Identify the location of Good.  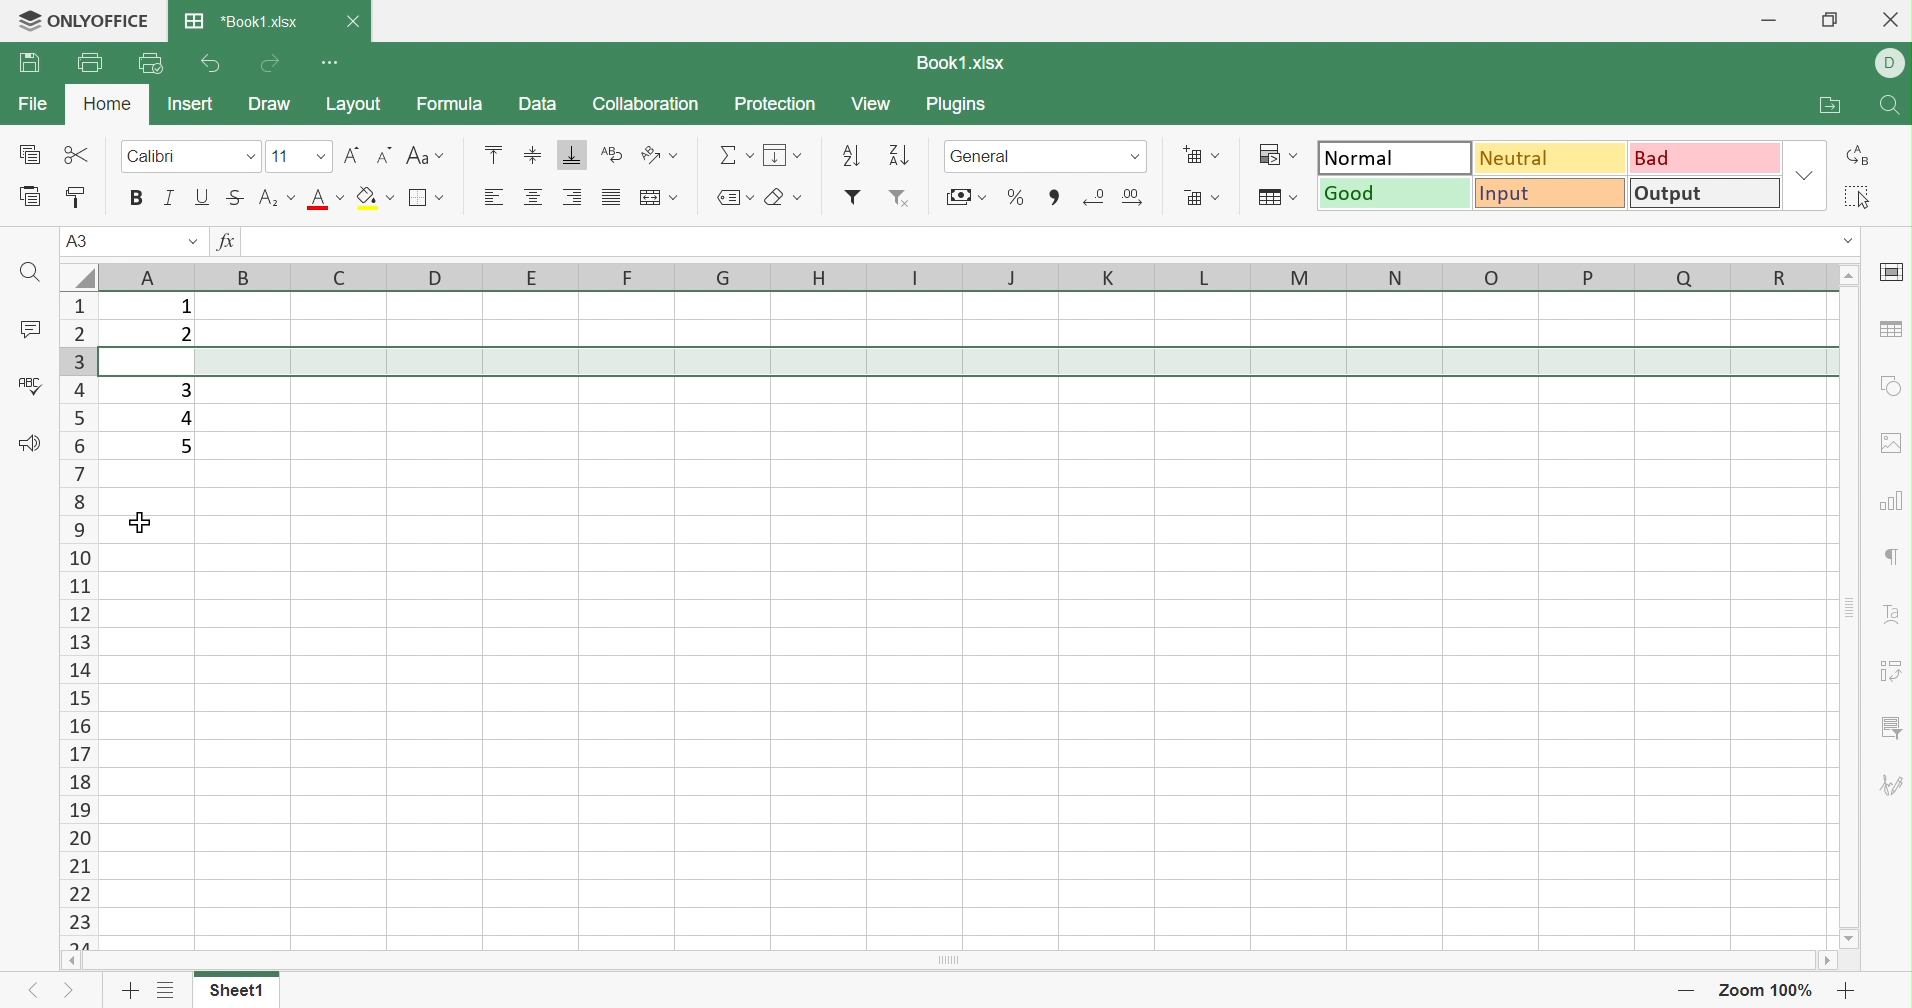
(1395, 193).